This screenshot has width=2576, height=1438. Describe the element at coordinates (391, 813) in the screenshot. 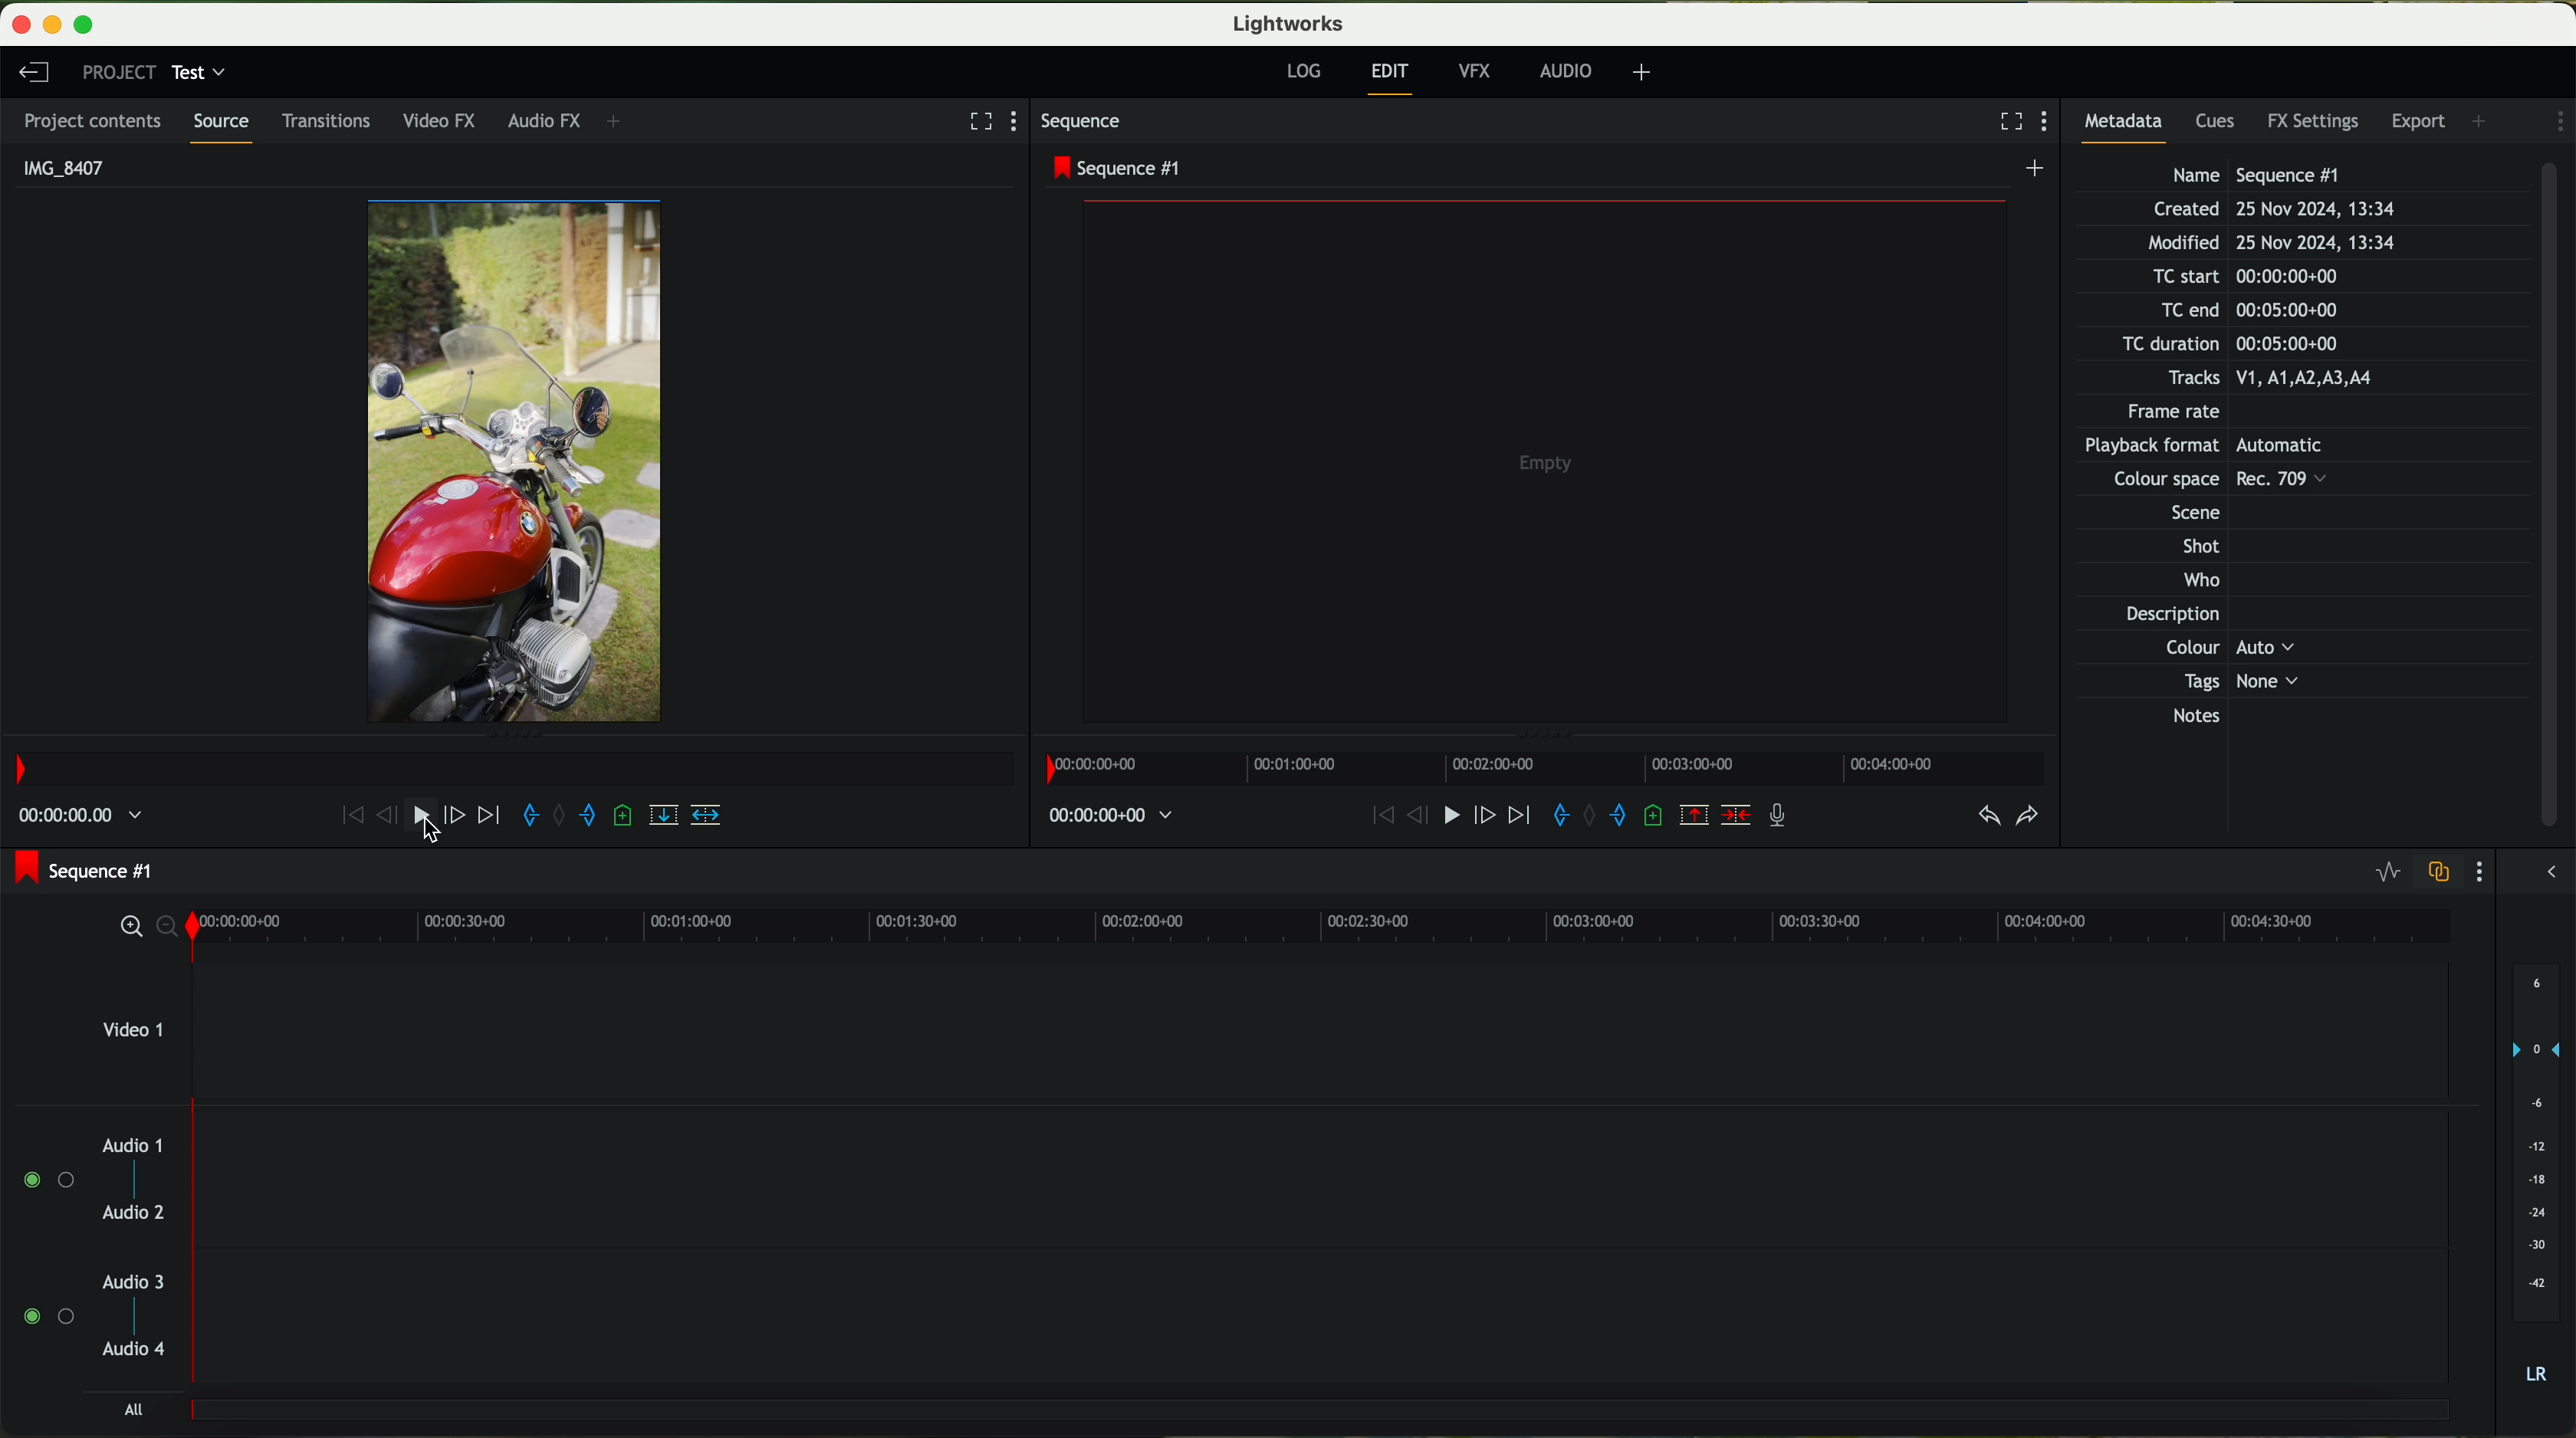

I see `nudge one frame back` at that location.